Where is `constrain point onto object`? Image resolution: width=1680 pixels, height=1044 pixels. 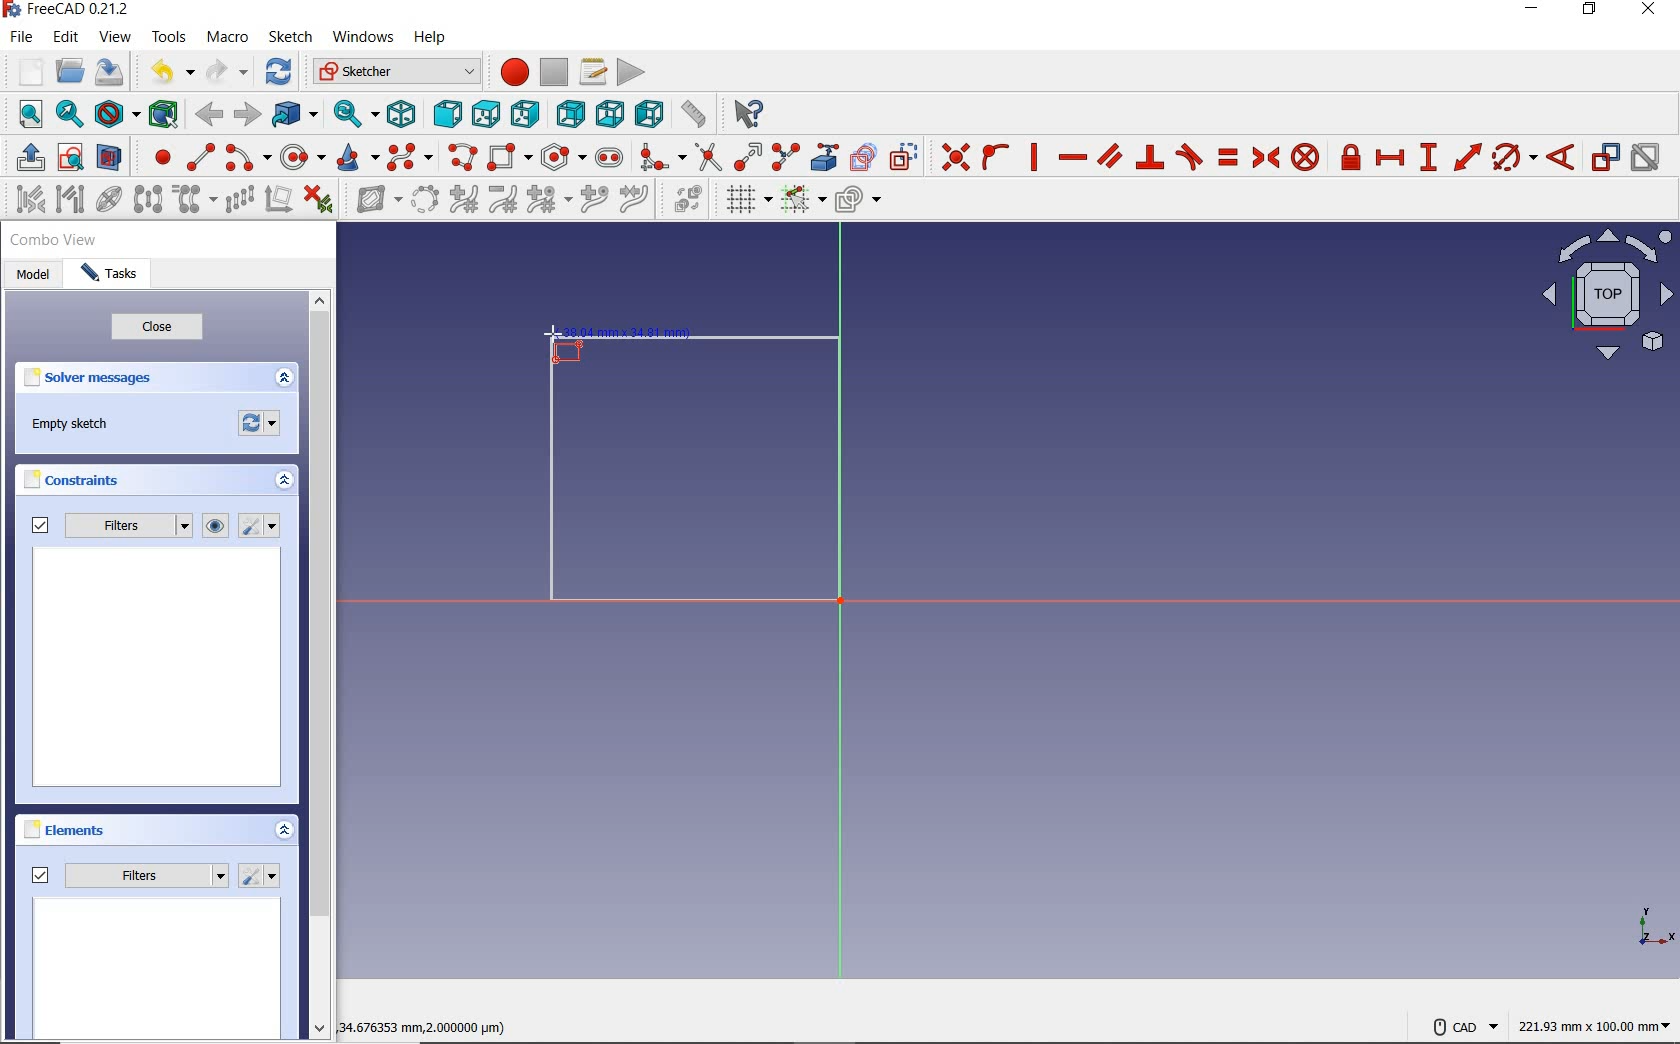
constrain point onto object is located at coordinates (994, 156).